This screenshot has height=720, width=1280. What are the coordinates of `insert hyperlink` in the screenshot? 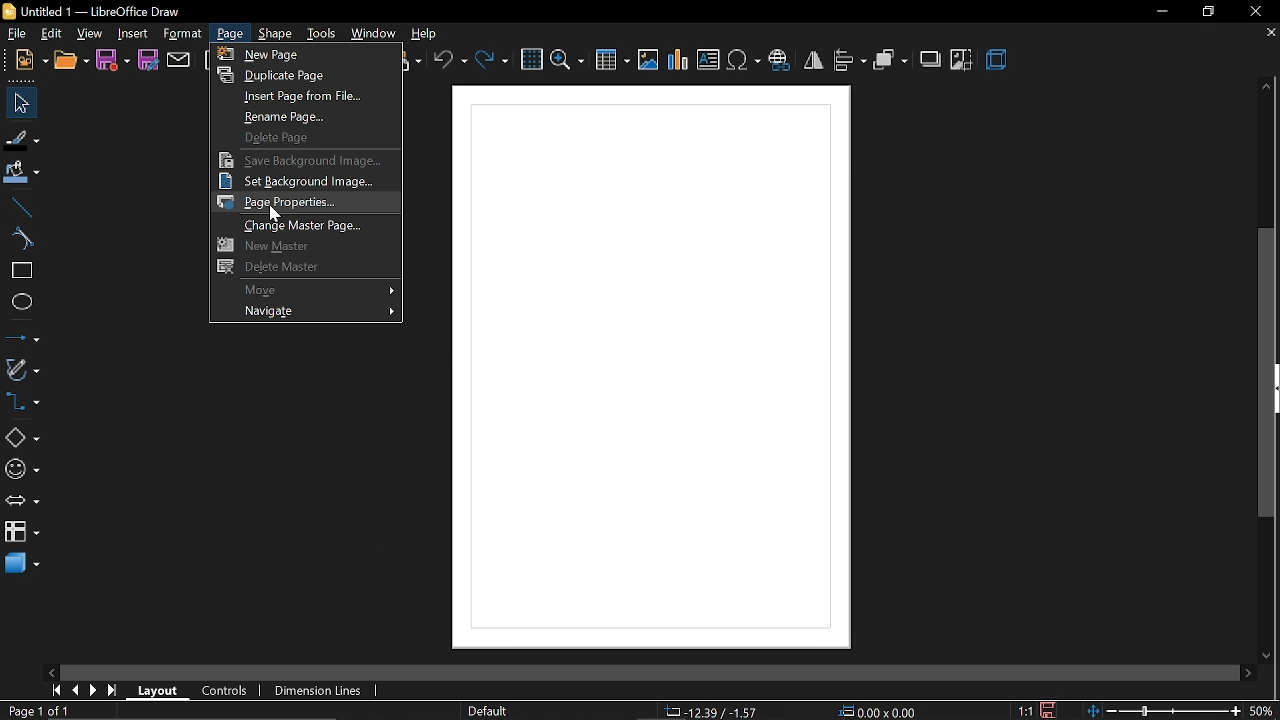 It's located at (782, 59).